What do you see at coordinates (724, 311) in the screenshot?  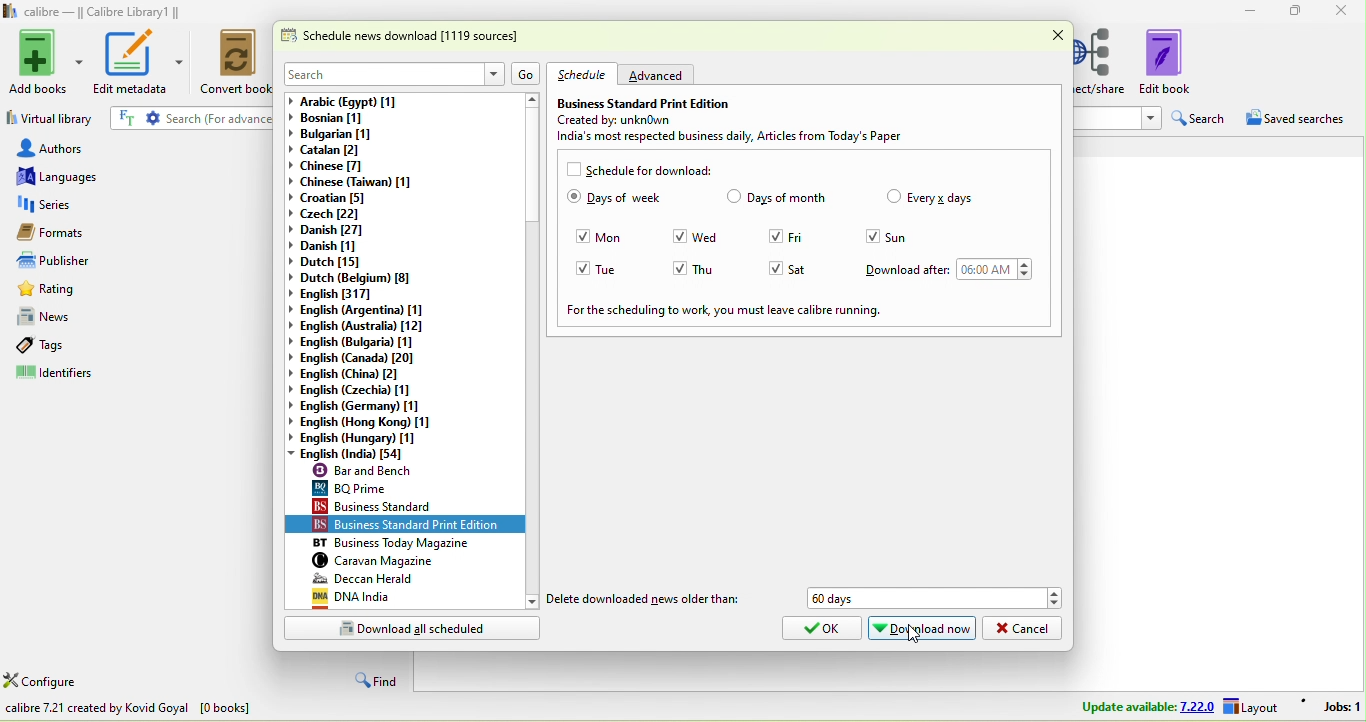 I see `for the scheduling to work ,you ,must leave calibre running` at bounding box center [724, 311].